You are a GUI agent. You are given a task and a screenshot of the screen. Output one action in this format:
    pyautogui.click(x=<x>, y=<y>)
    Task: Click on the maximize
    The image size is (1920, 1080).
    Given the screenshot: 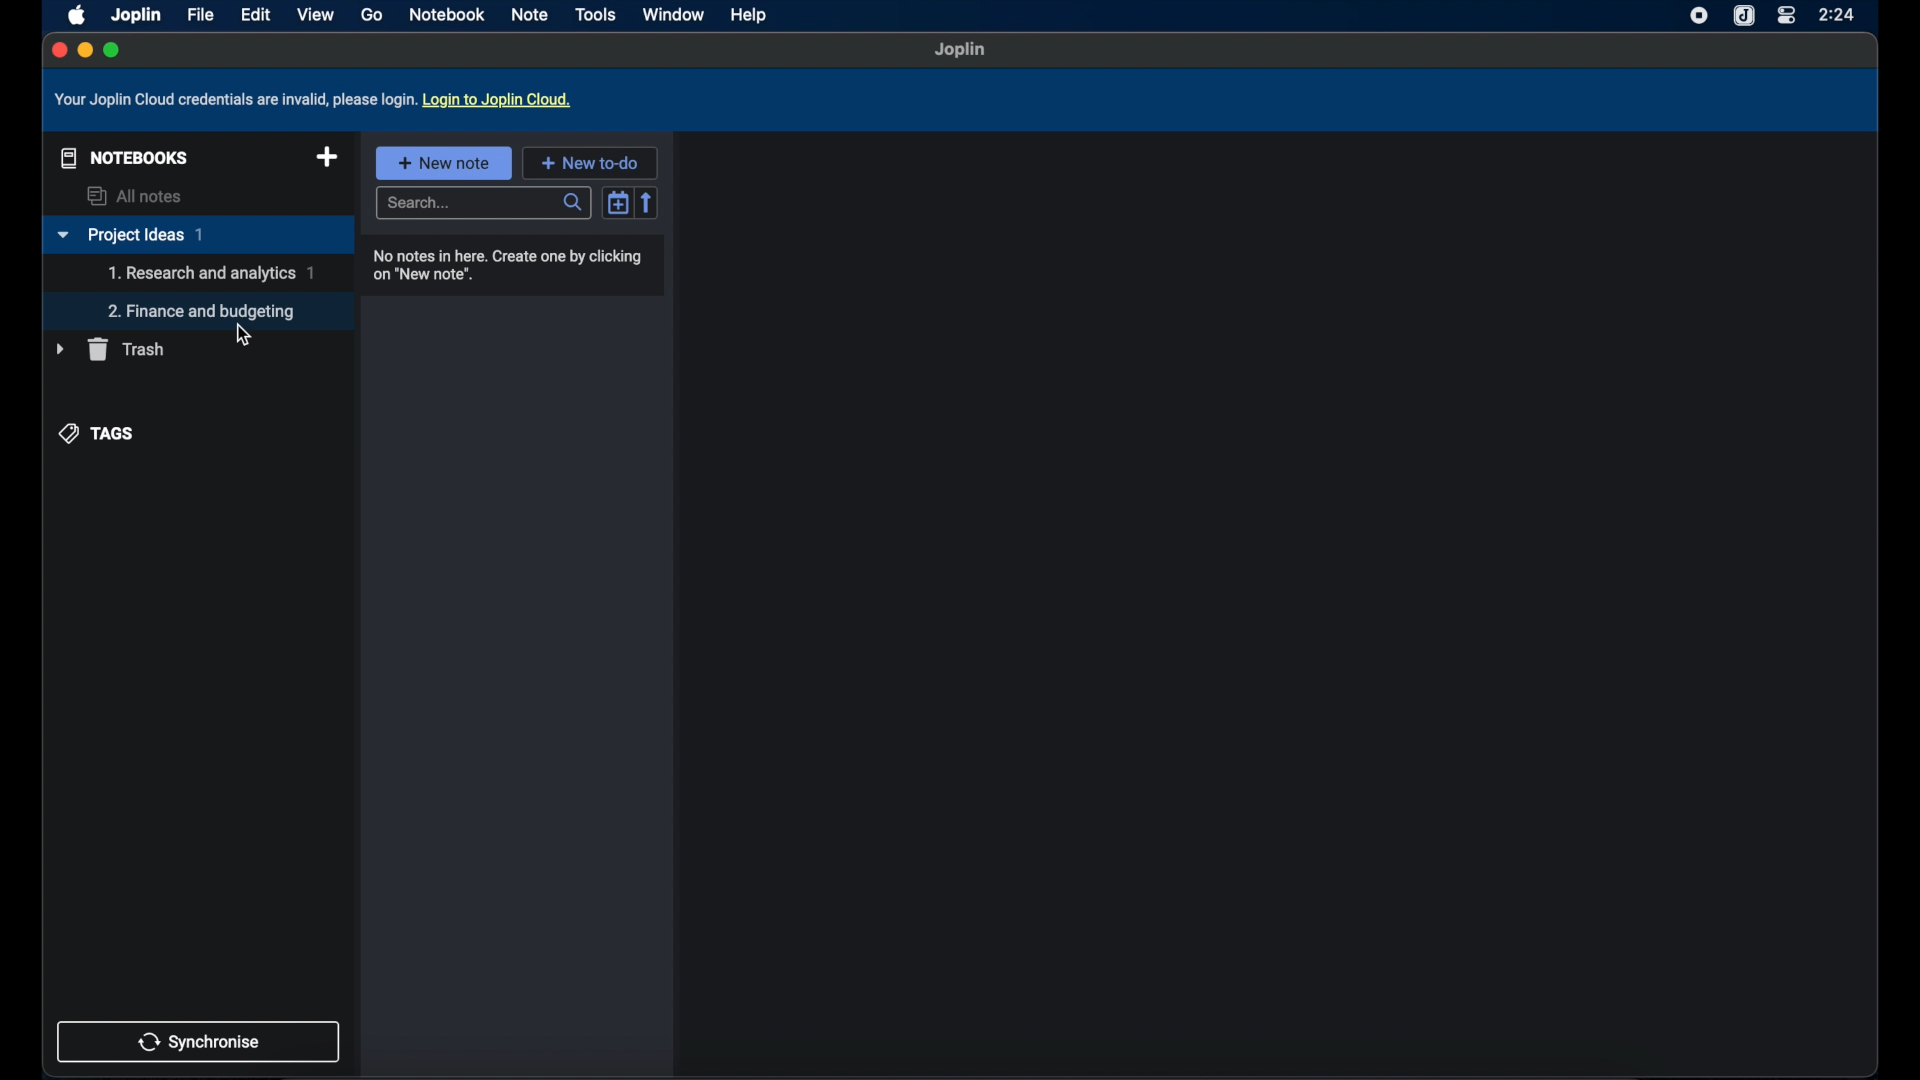 What is the action you would take?
    pyautogui.click(x=113, y=50)
    